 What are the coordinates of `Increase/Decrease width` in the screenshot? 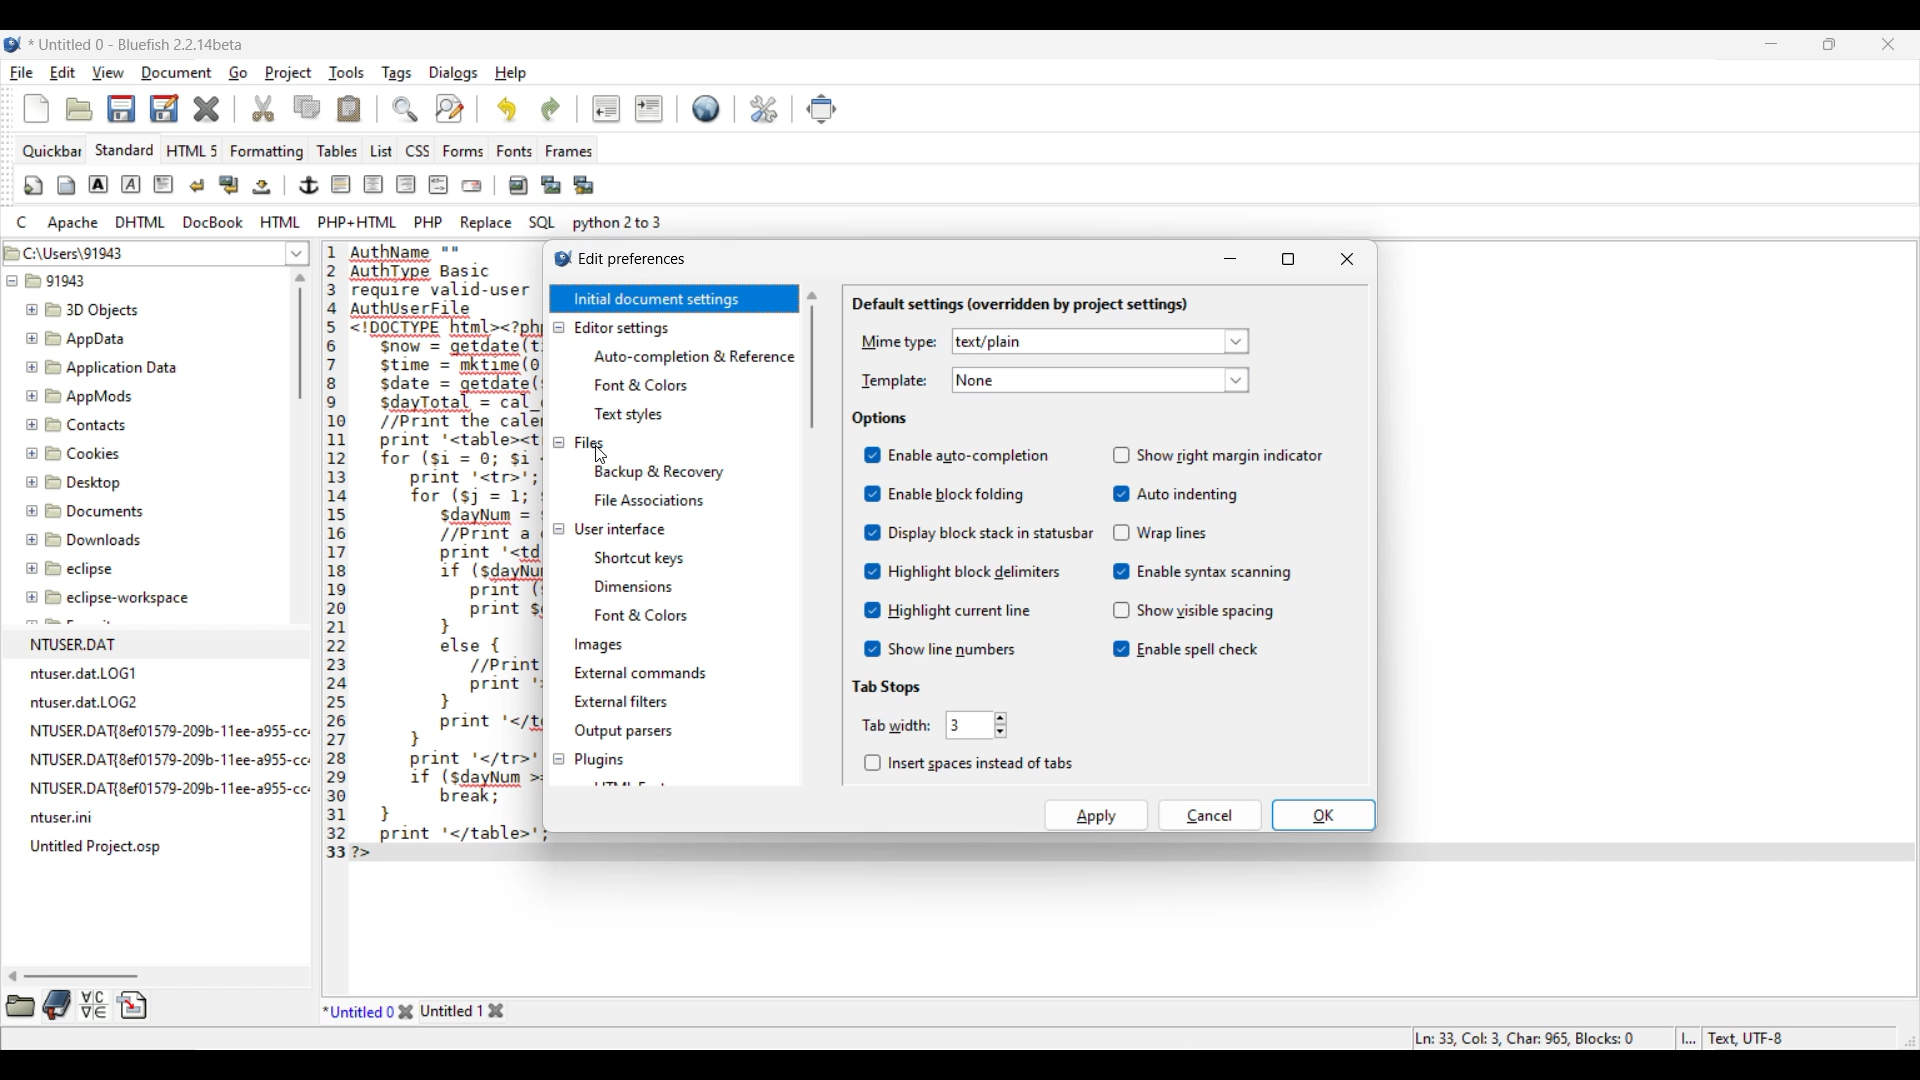 It's located at (1001, 725).